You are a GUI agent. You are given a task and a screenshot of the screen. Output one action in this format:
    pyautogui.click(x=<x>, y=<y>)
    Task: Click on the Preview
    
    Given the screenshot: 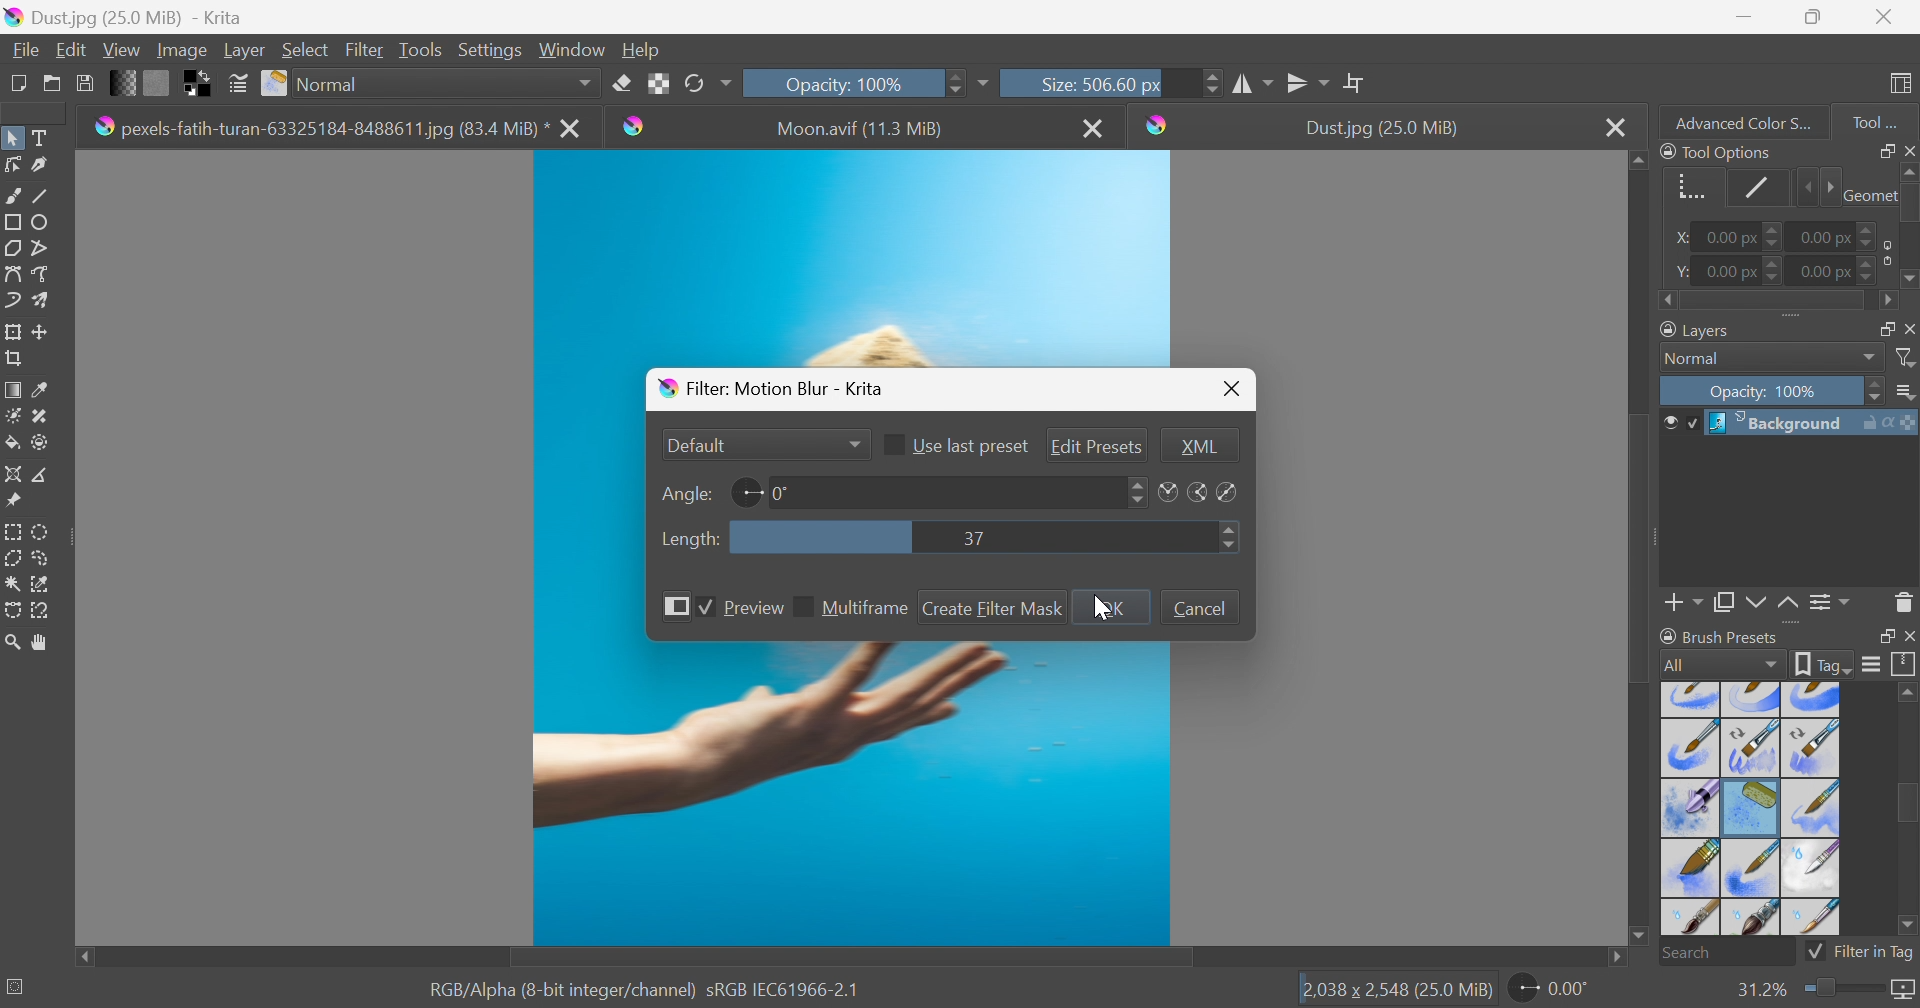 What is the action you would take?
    pyautogui.click(x=753, y=609)
    